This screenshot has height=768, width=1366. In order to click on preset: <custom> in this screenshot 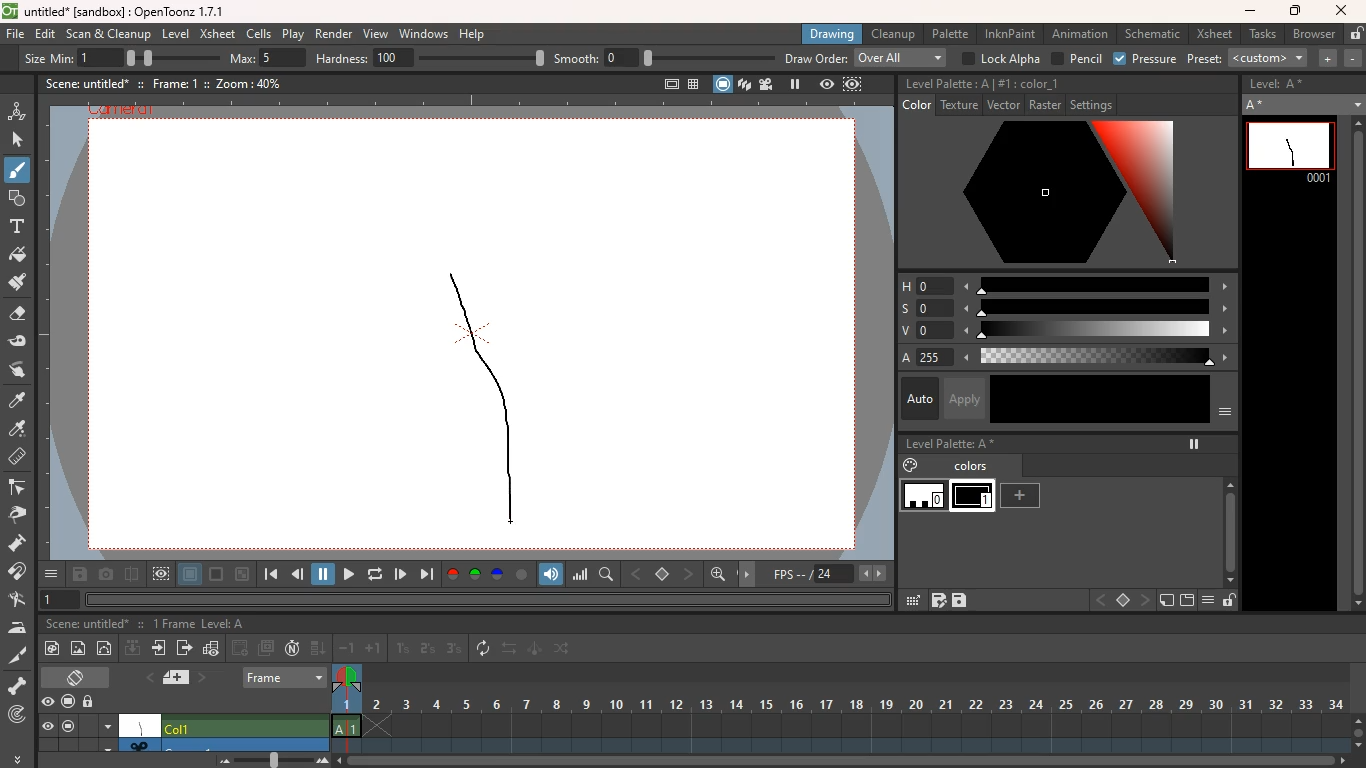, I will do `click(1249, 58)`.